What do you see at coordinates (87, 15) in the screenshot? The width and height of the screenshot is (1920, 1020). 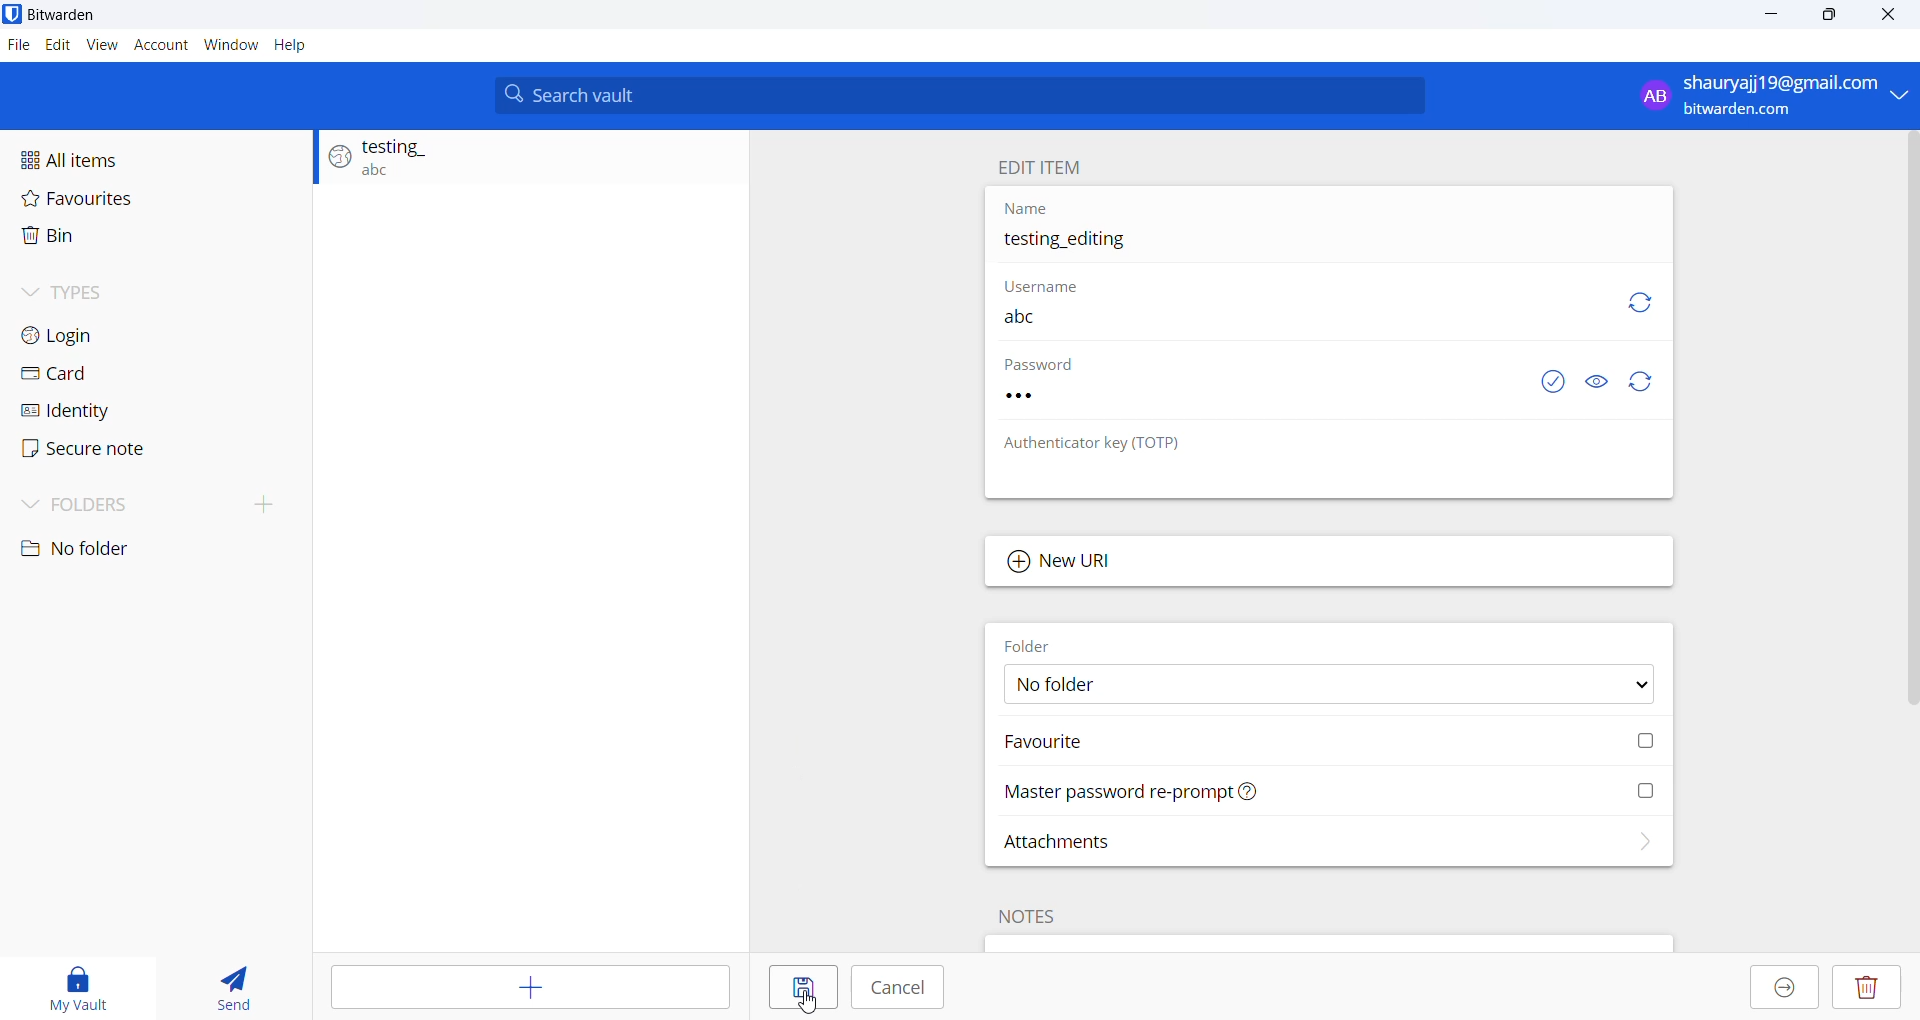 I see `Application name ` at bounding box center [87, 15].